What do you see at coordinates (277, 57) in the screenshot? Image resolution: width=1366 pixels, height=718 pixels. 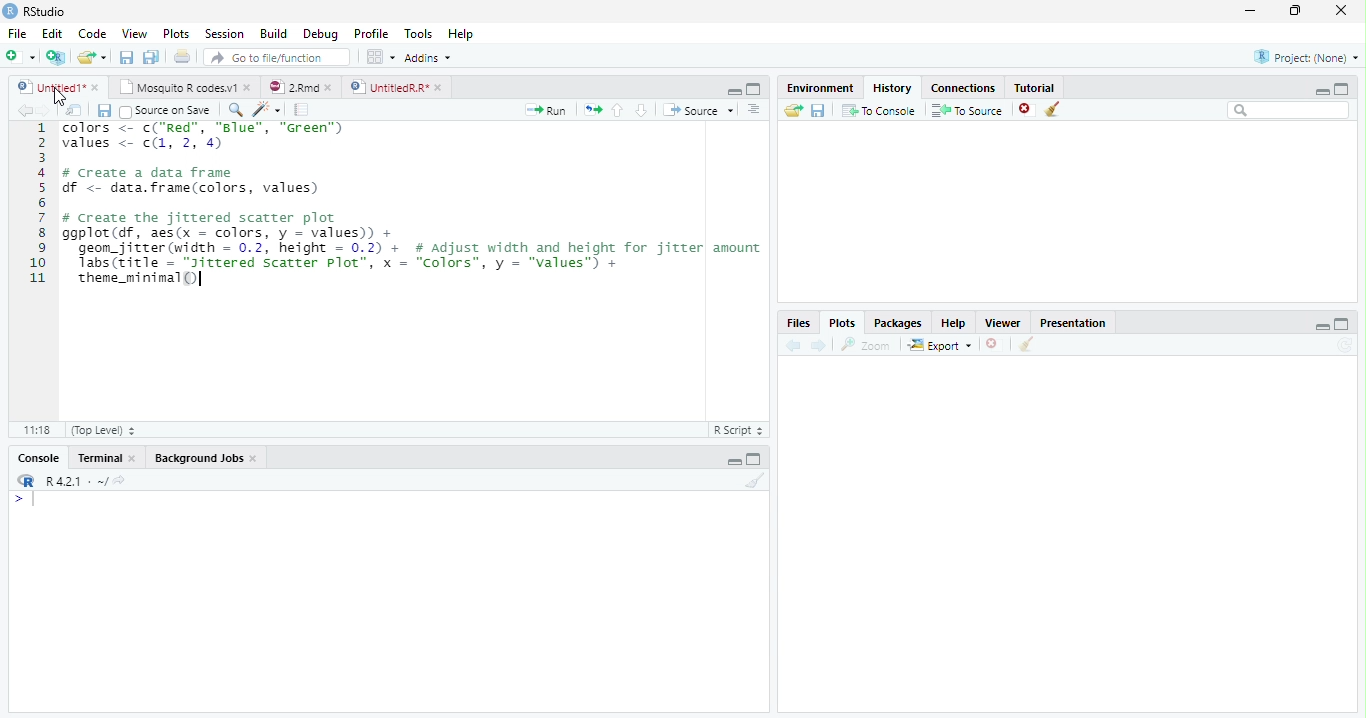 I see `Go to file/function` at bounding box center [277, 57].